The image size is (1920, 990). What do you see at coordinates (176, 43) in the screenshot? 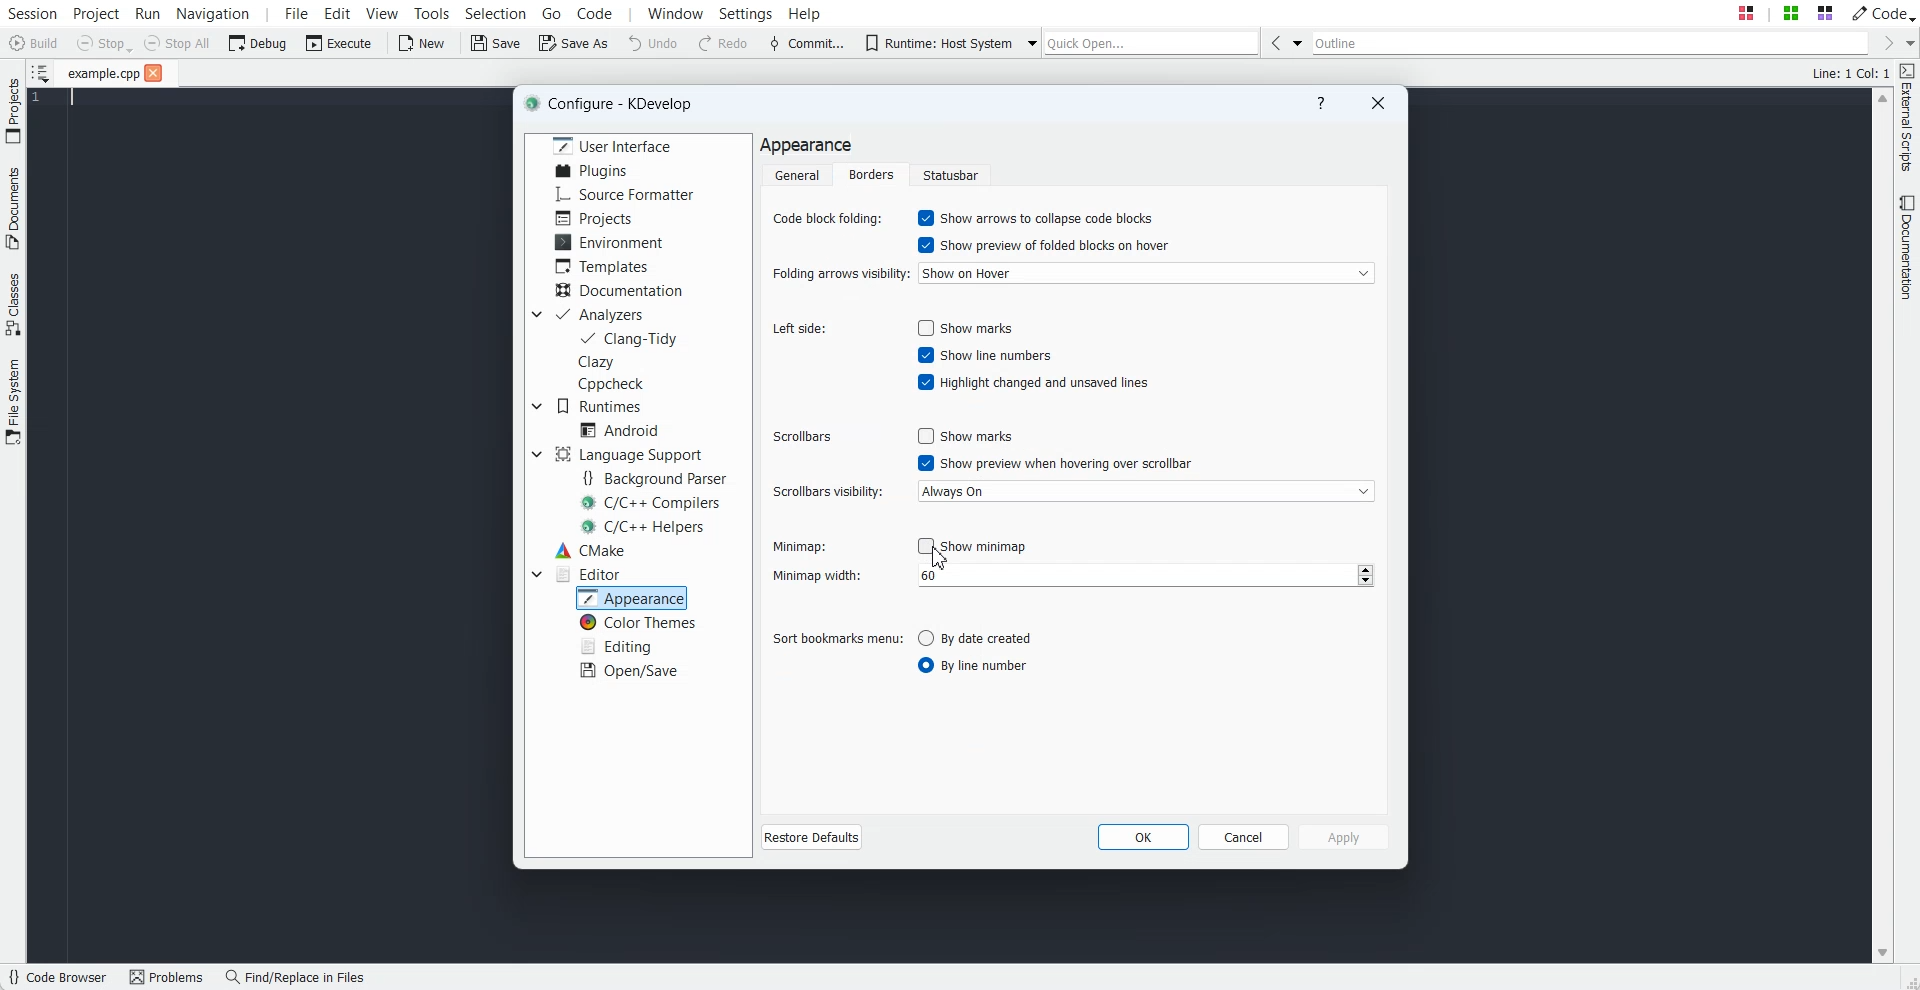
I see `Stop All` at bounding box center [176, 43].